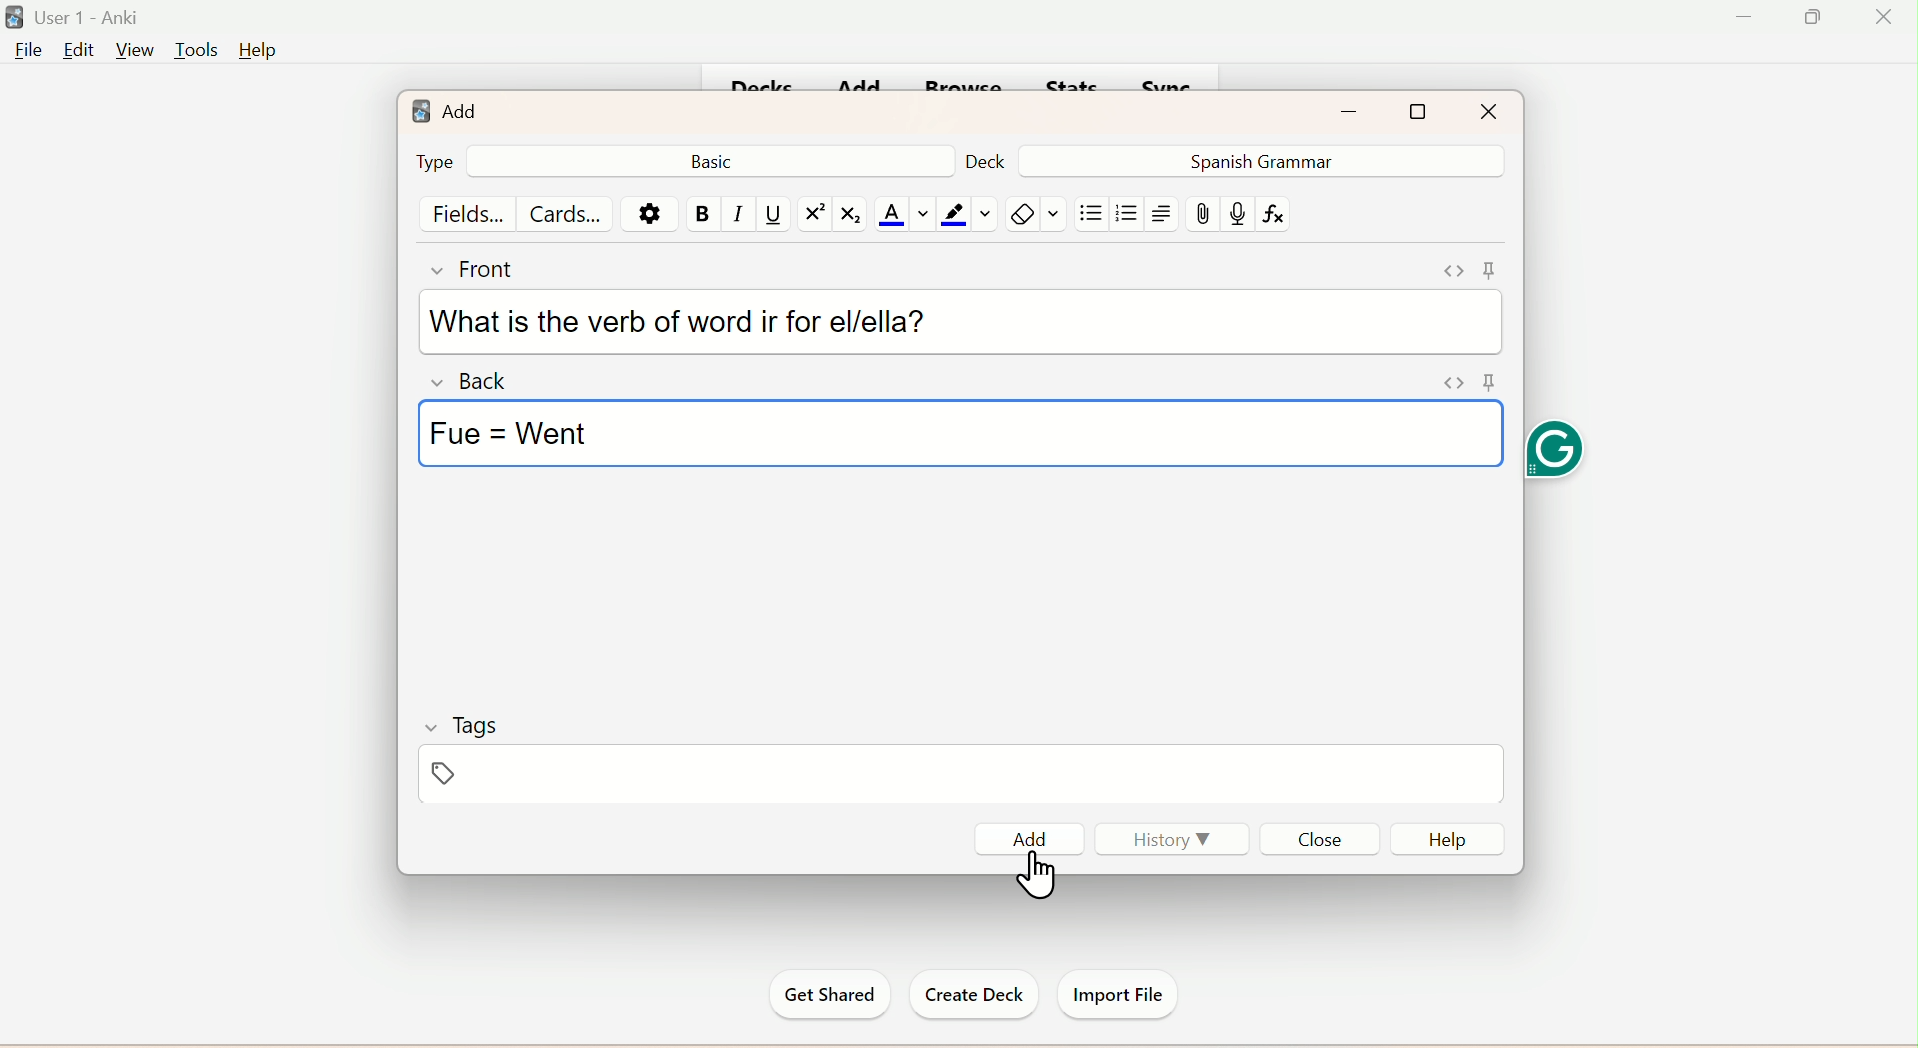 This screenshot has height=1048, width=1918. What do you see at coordinates (1318, 838) in the screenshot?
I see `Close` at bounding box center [1318, 838].